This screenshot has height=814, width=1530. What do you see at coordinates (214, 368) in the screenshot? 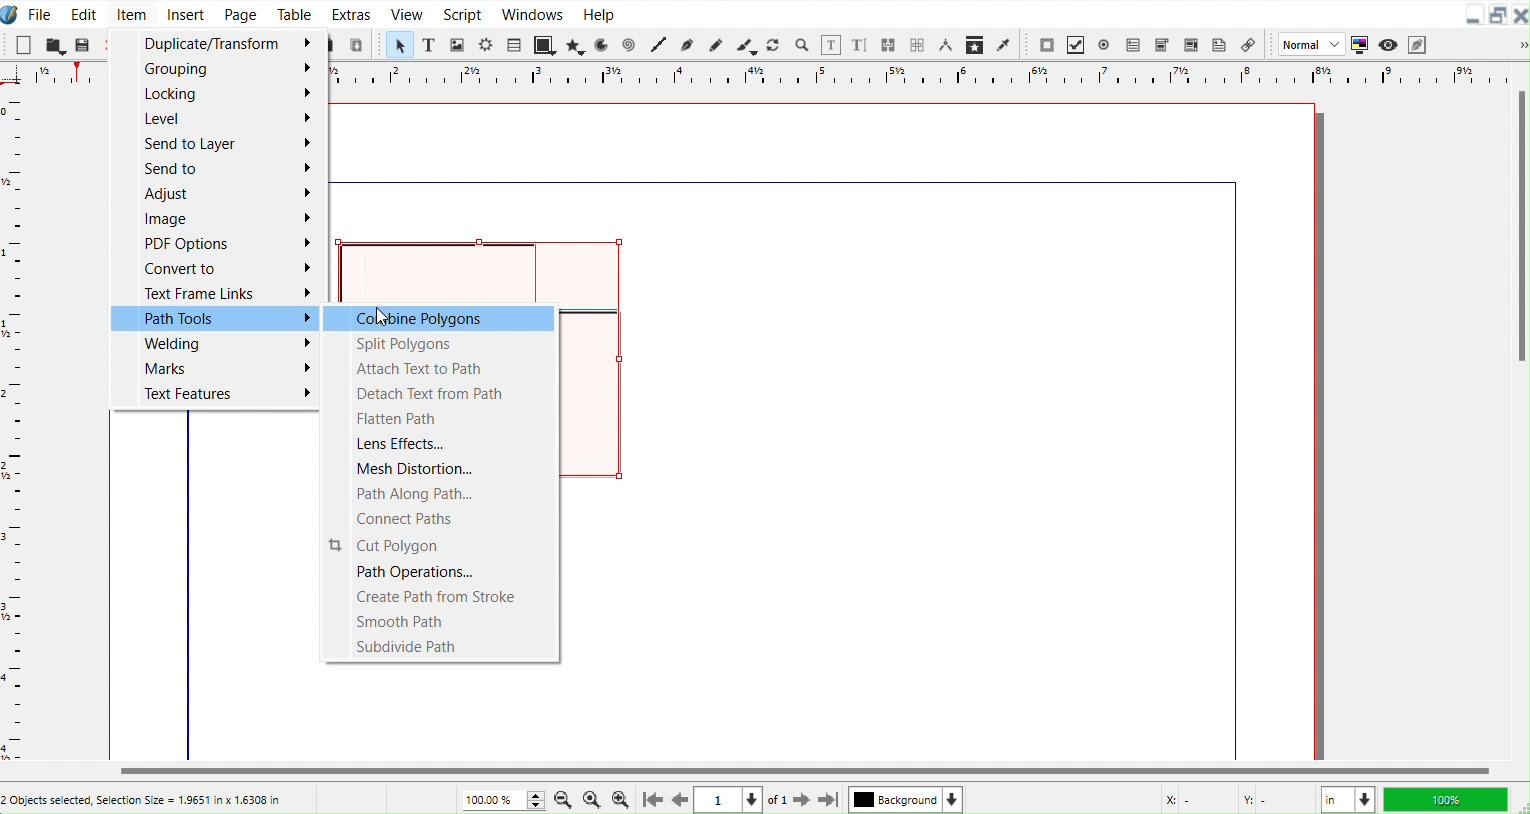
I see `Marks` at bounding box center [214, 368].